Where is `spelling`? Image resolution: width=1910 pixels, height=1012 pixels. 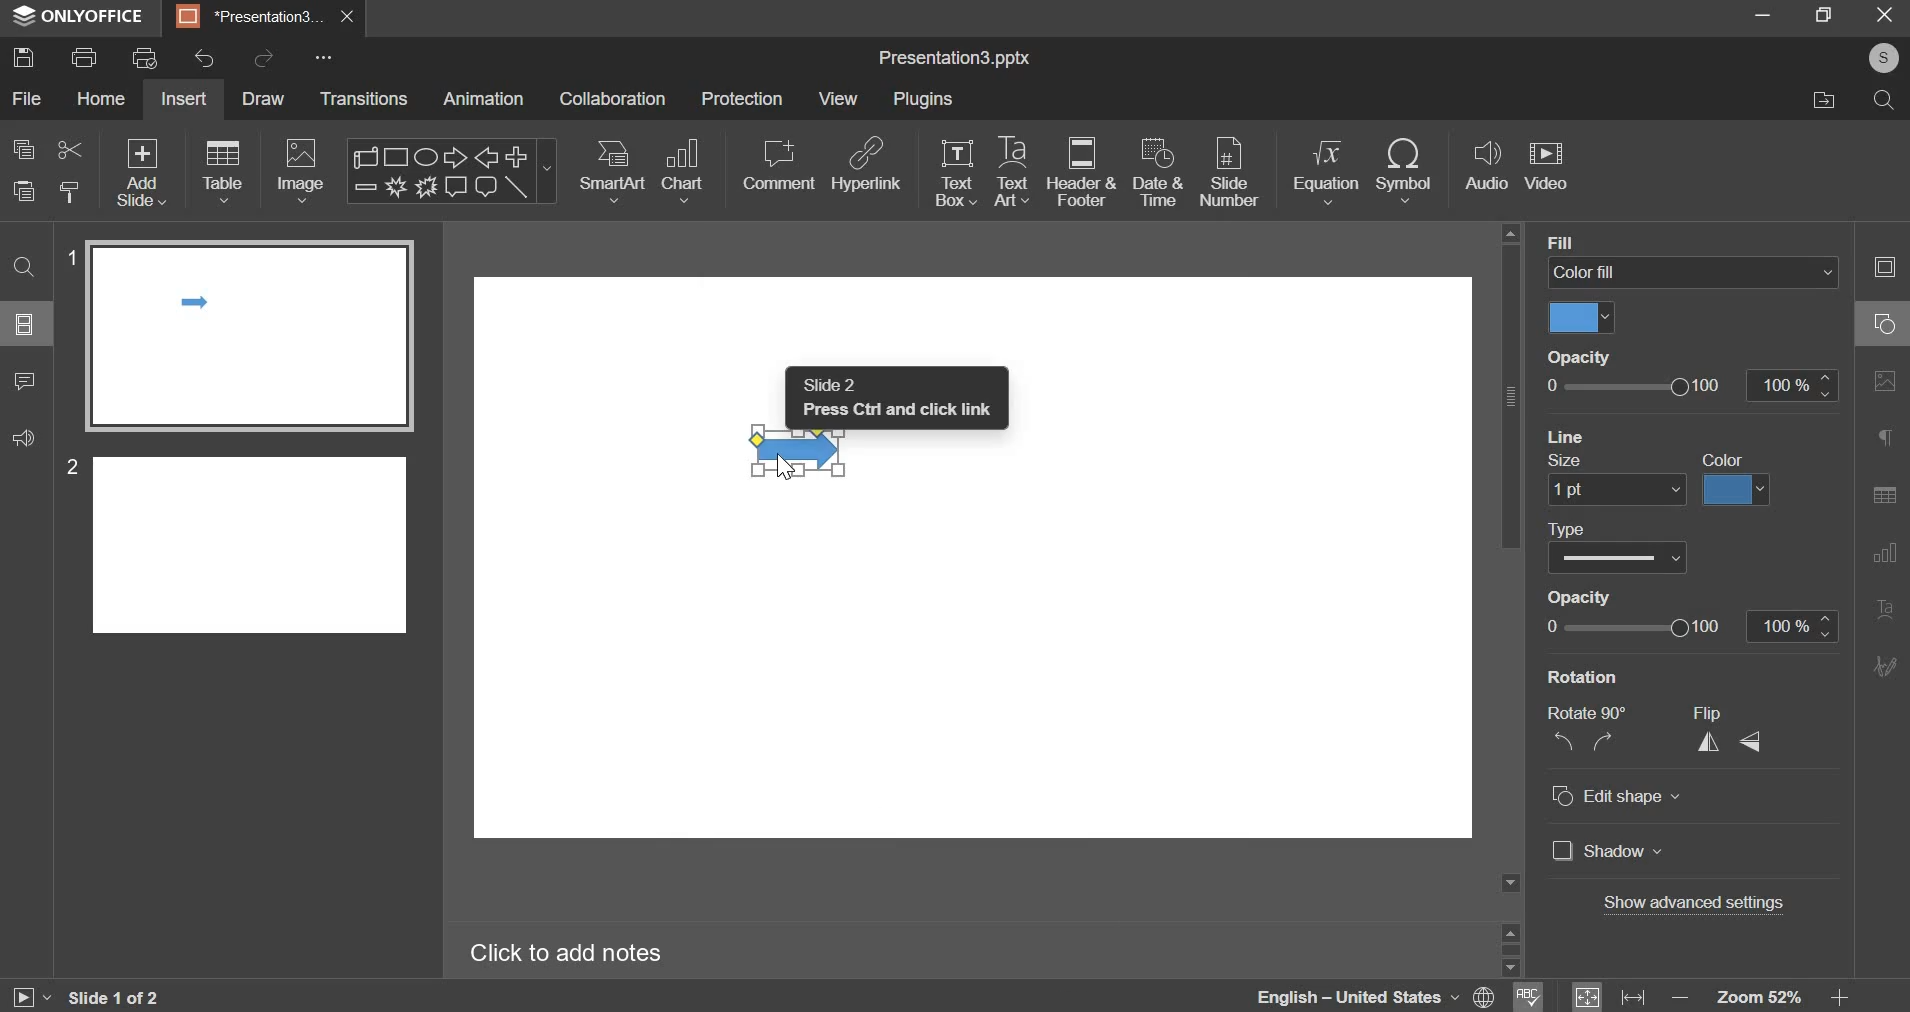
spelling is located at coordinates (1528, 995).